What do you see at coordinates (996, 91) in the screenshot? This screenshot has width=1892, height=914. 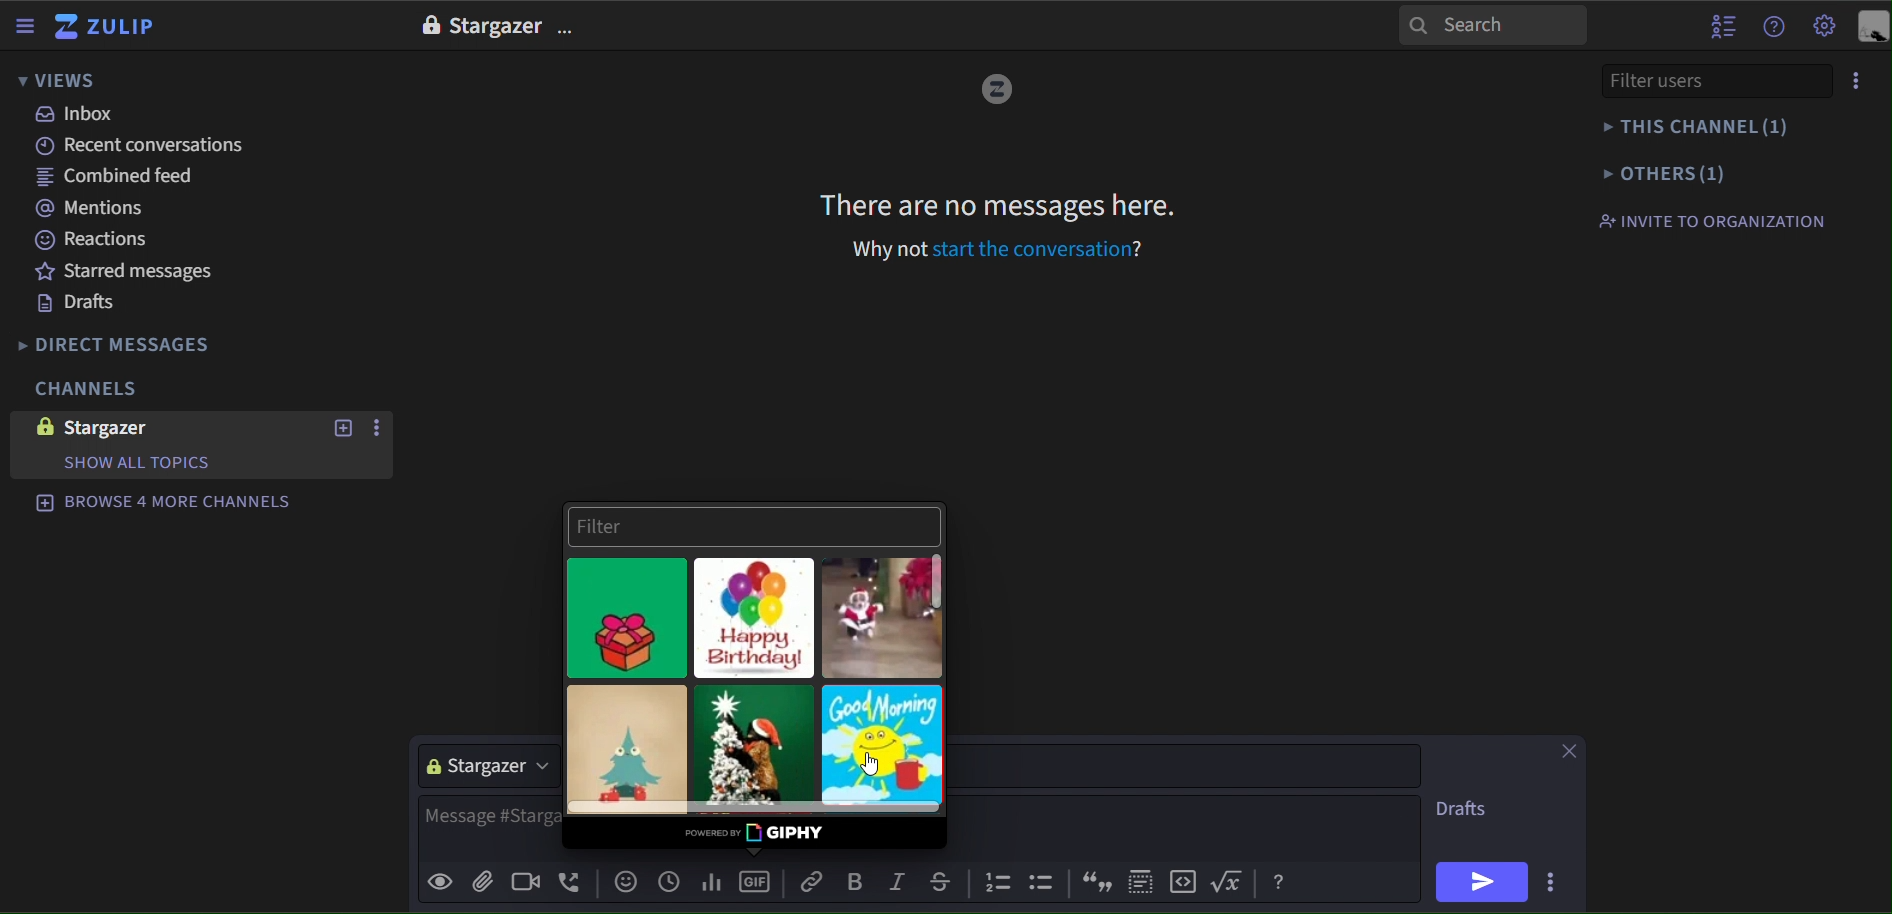 I see `image` at bounding box center [996, 91].